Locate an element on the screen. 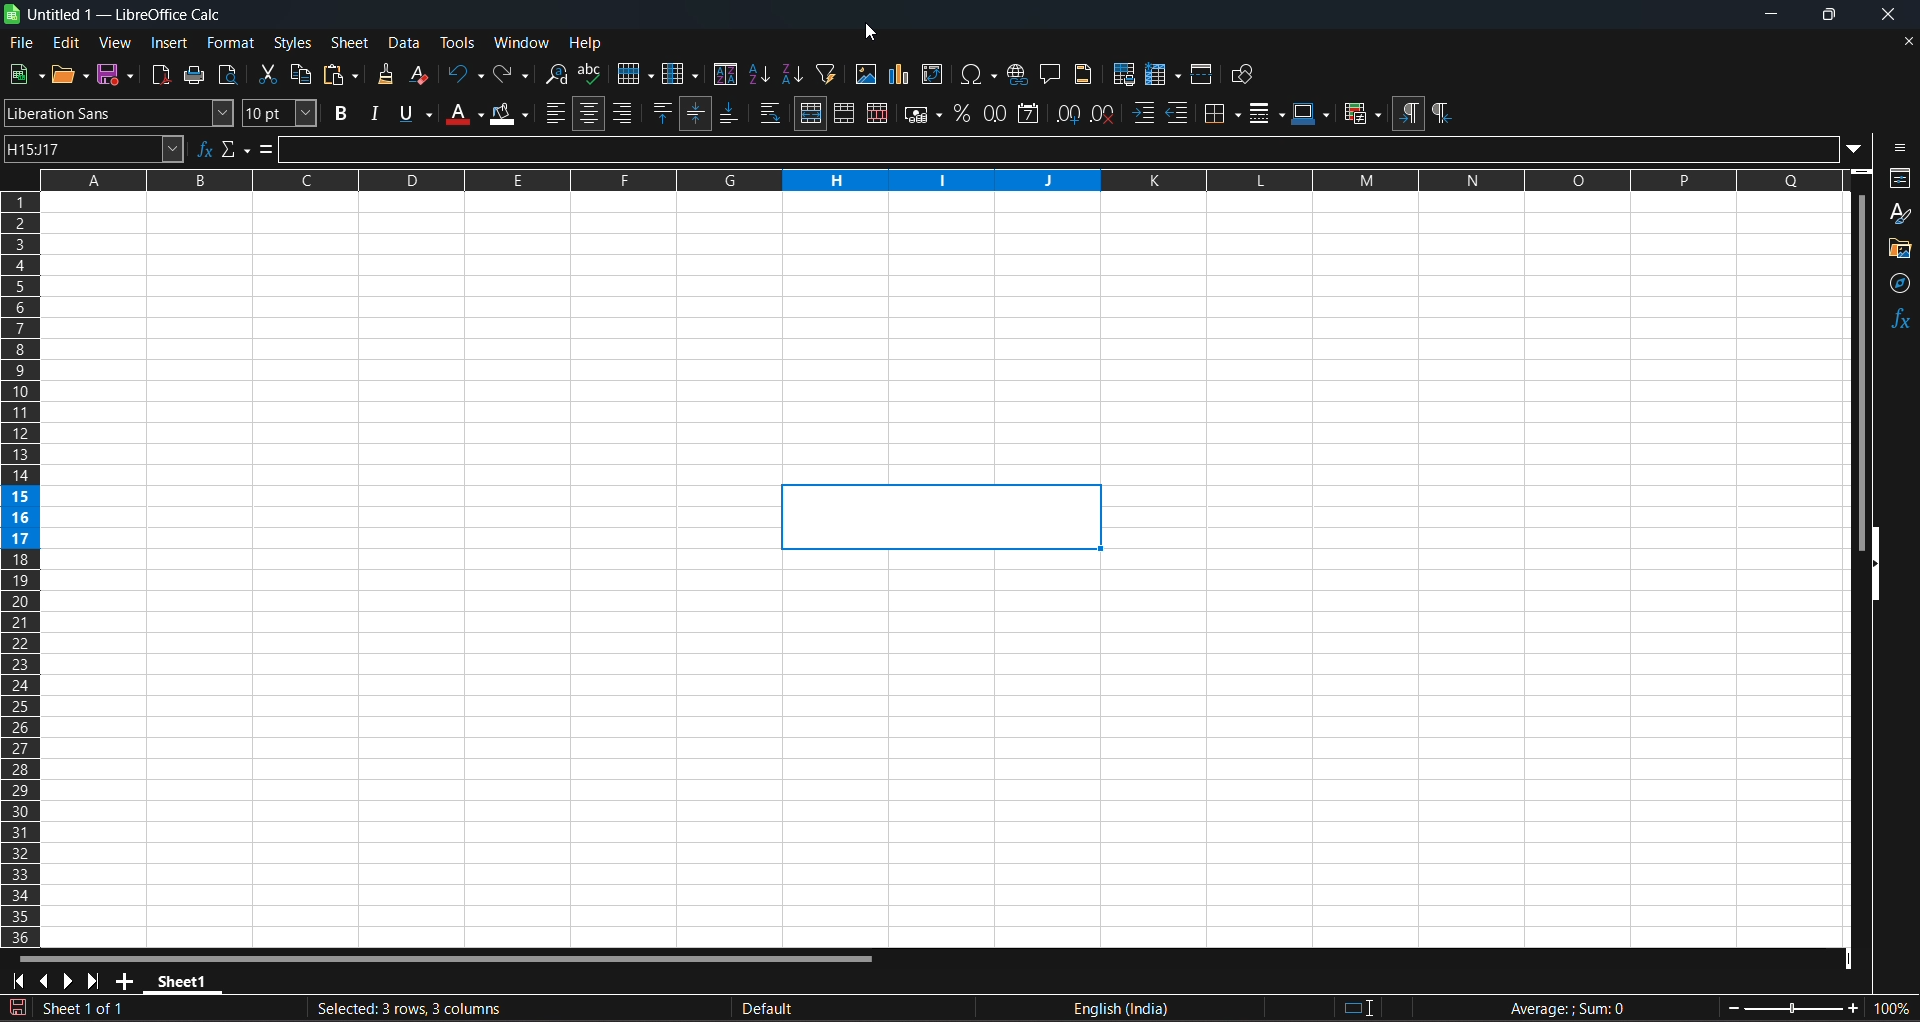 The width and height of the screenshot is (1920, 1022). align right is located at coordinates (629, 111).